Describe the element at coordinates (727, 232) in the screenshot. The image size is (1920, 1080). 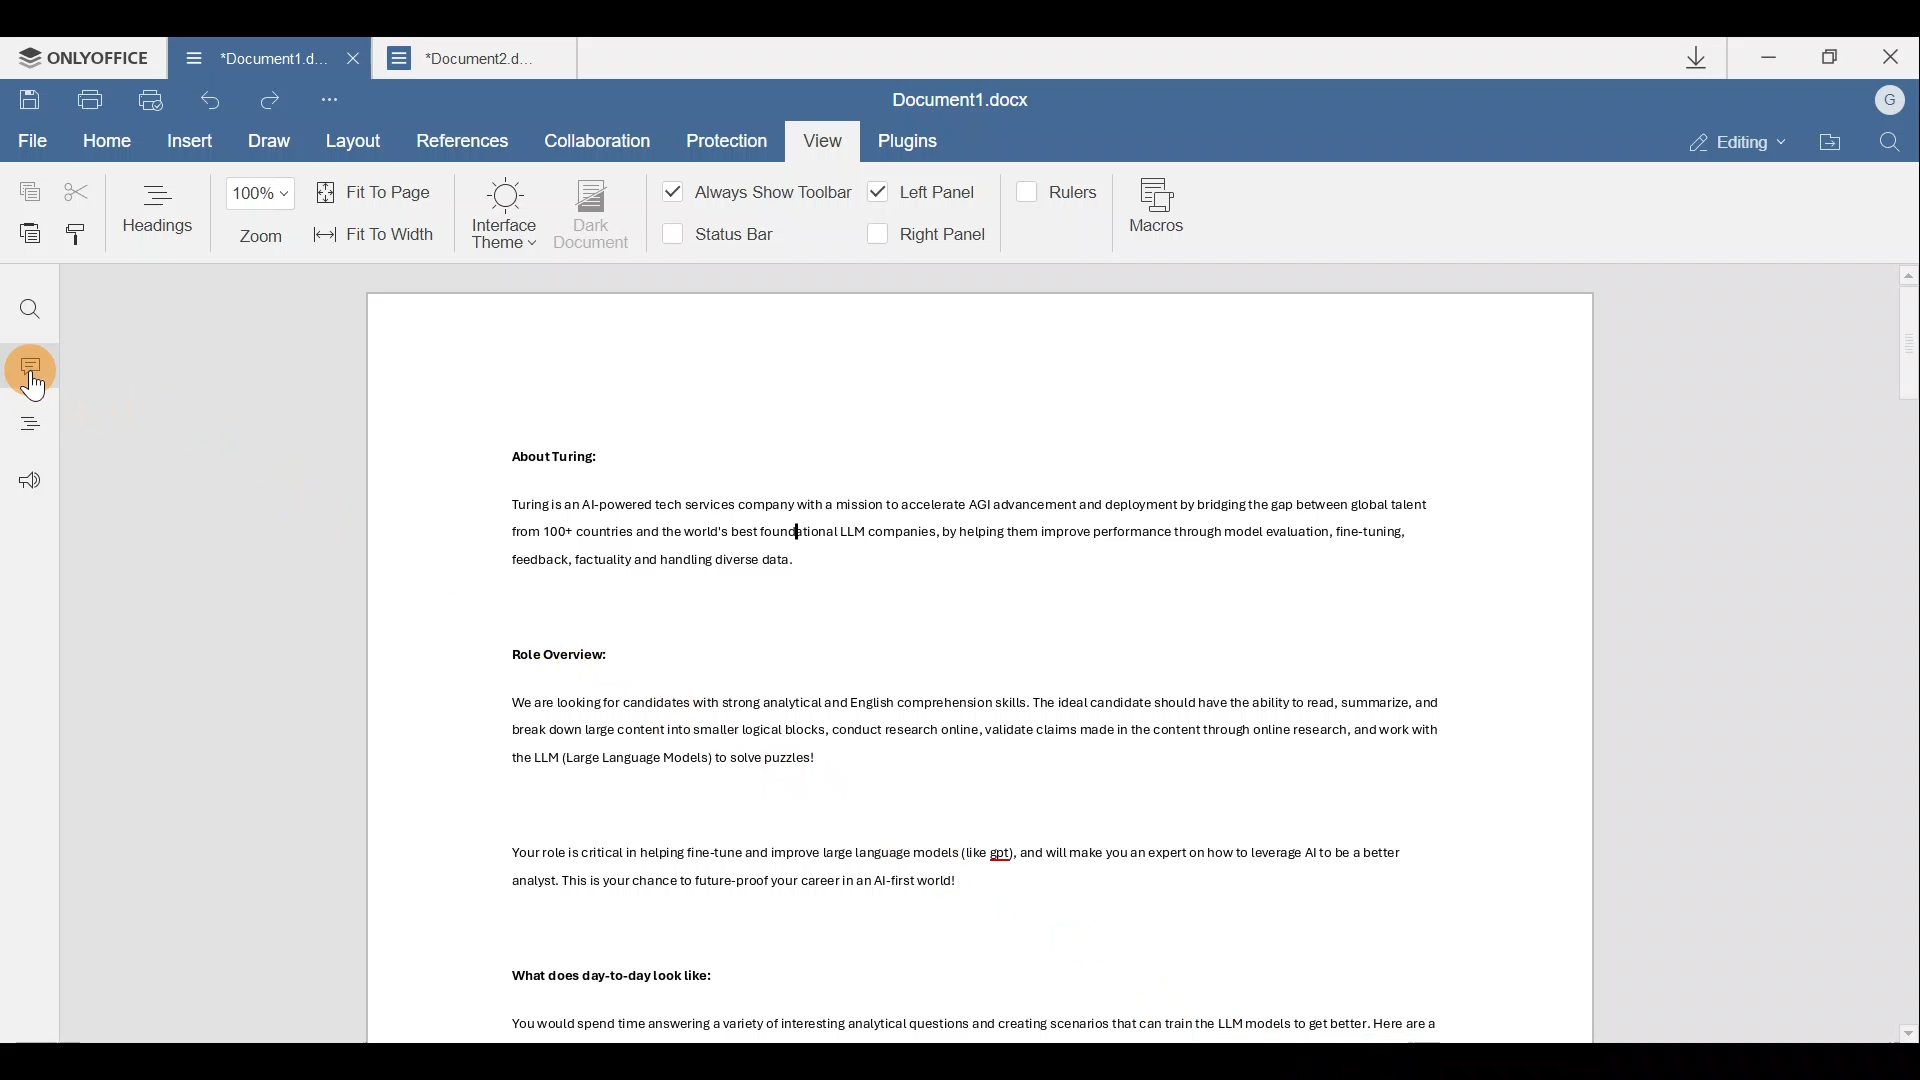
I see `Status bar` at that location.